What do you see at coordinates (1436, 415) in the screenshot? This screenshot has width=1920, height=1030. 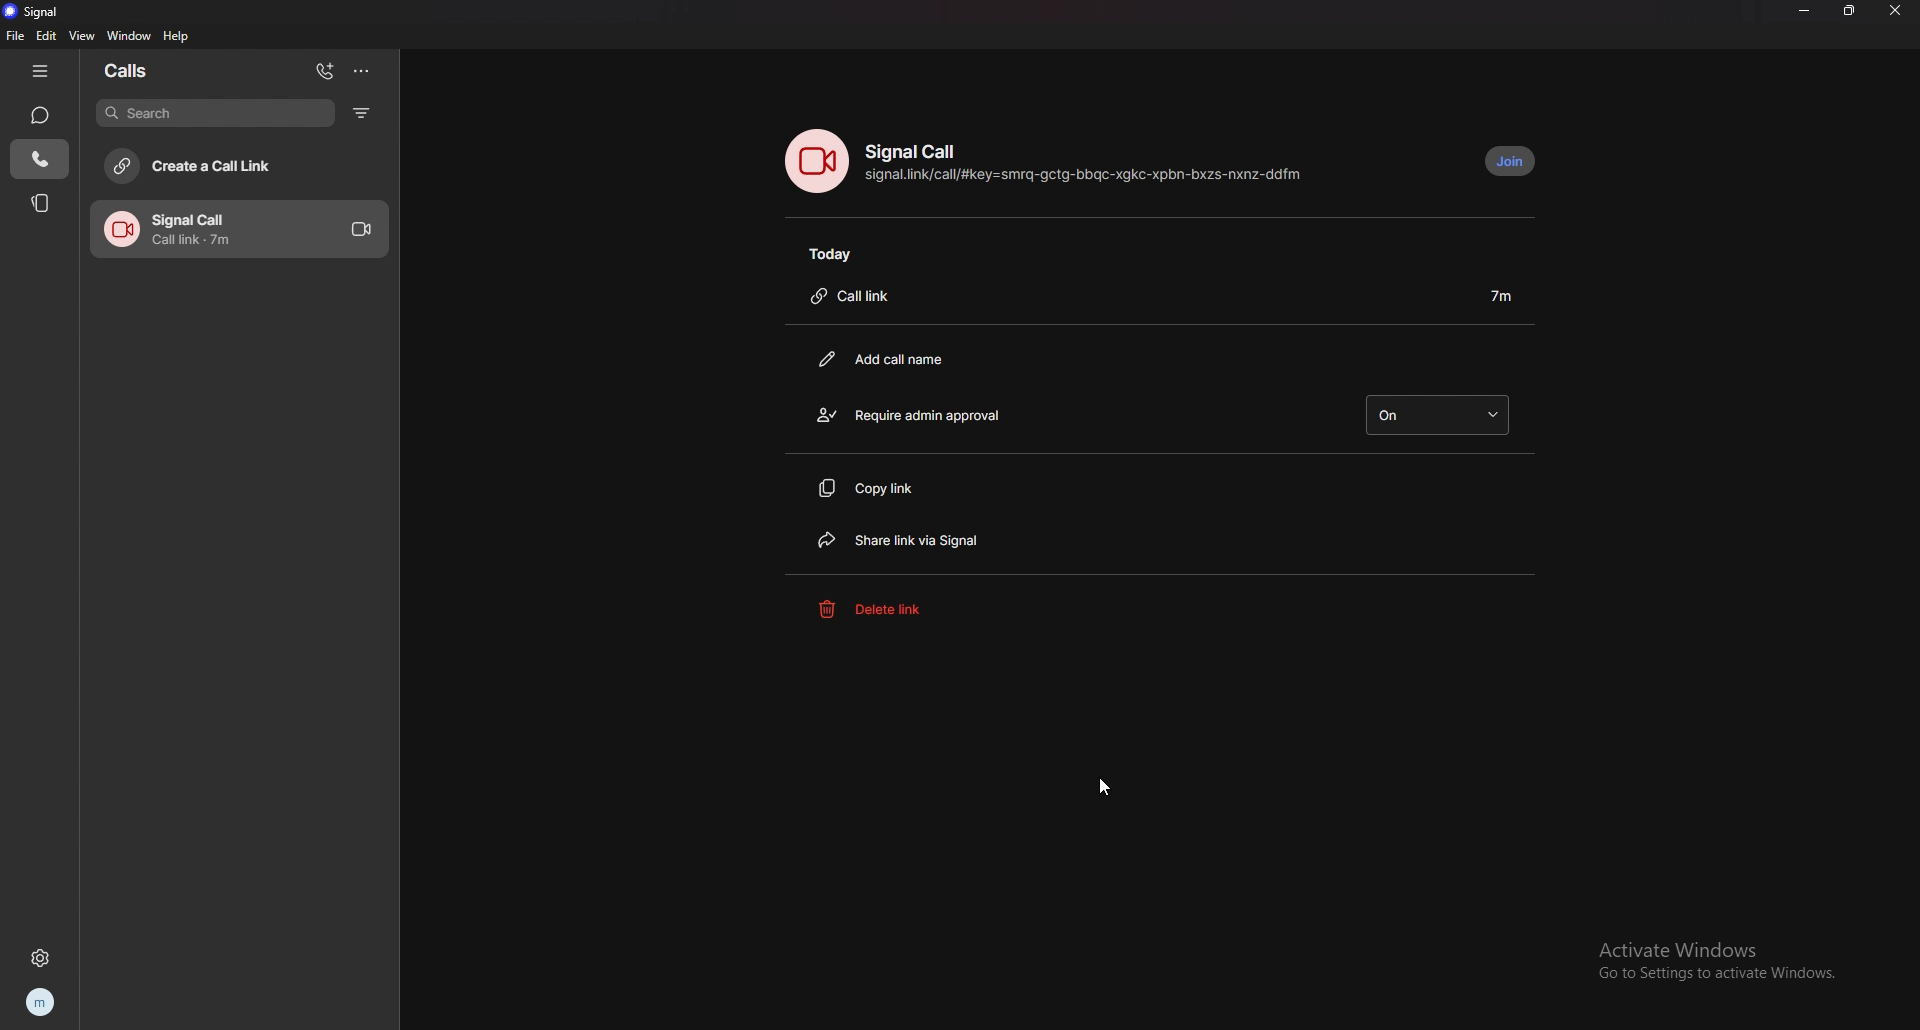 I see `on` at bounding box center [1436, 415].